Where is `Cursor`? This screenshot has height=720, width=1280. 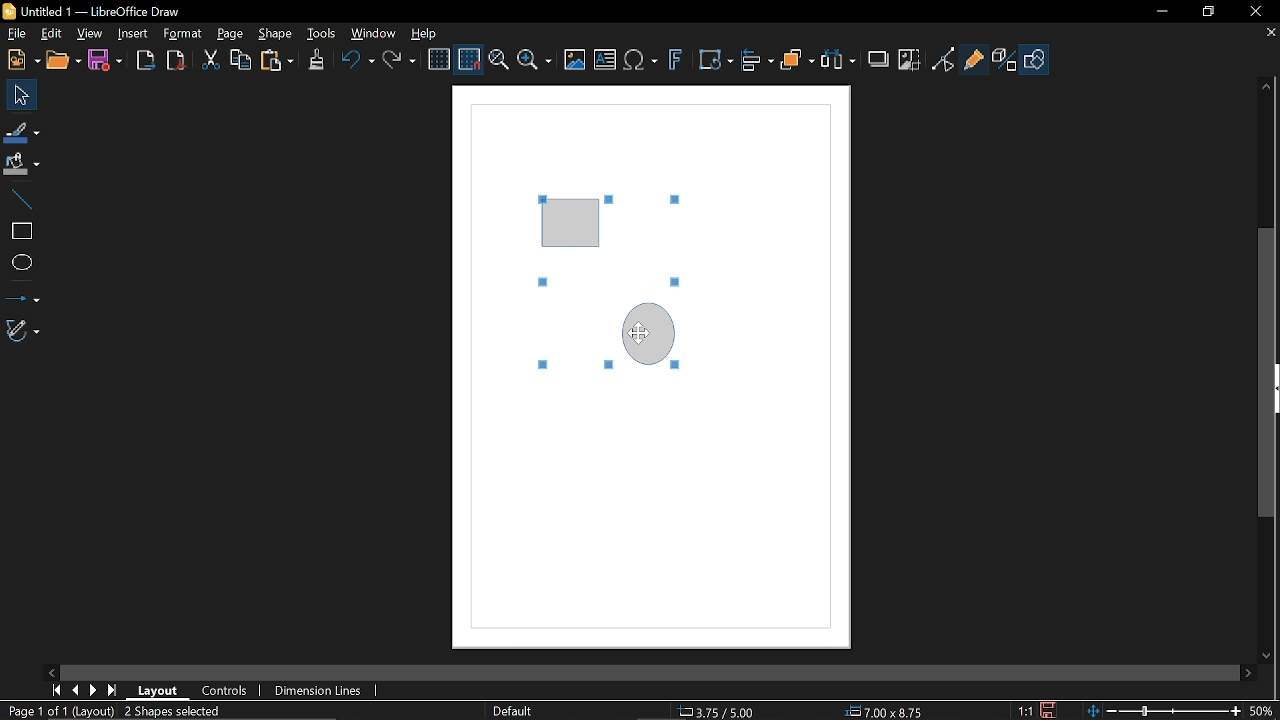
Cursor is located at coordinates (639, 335).